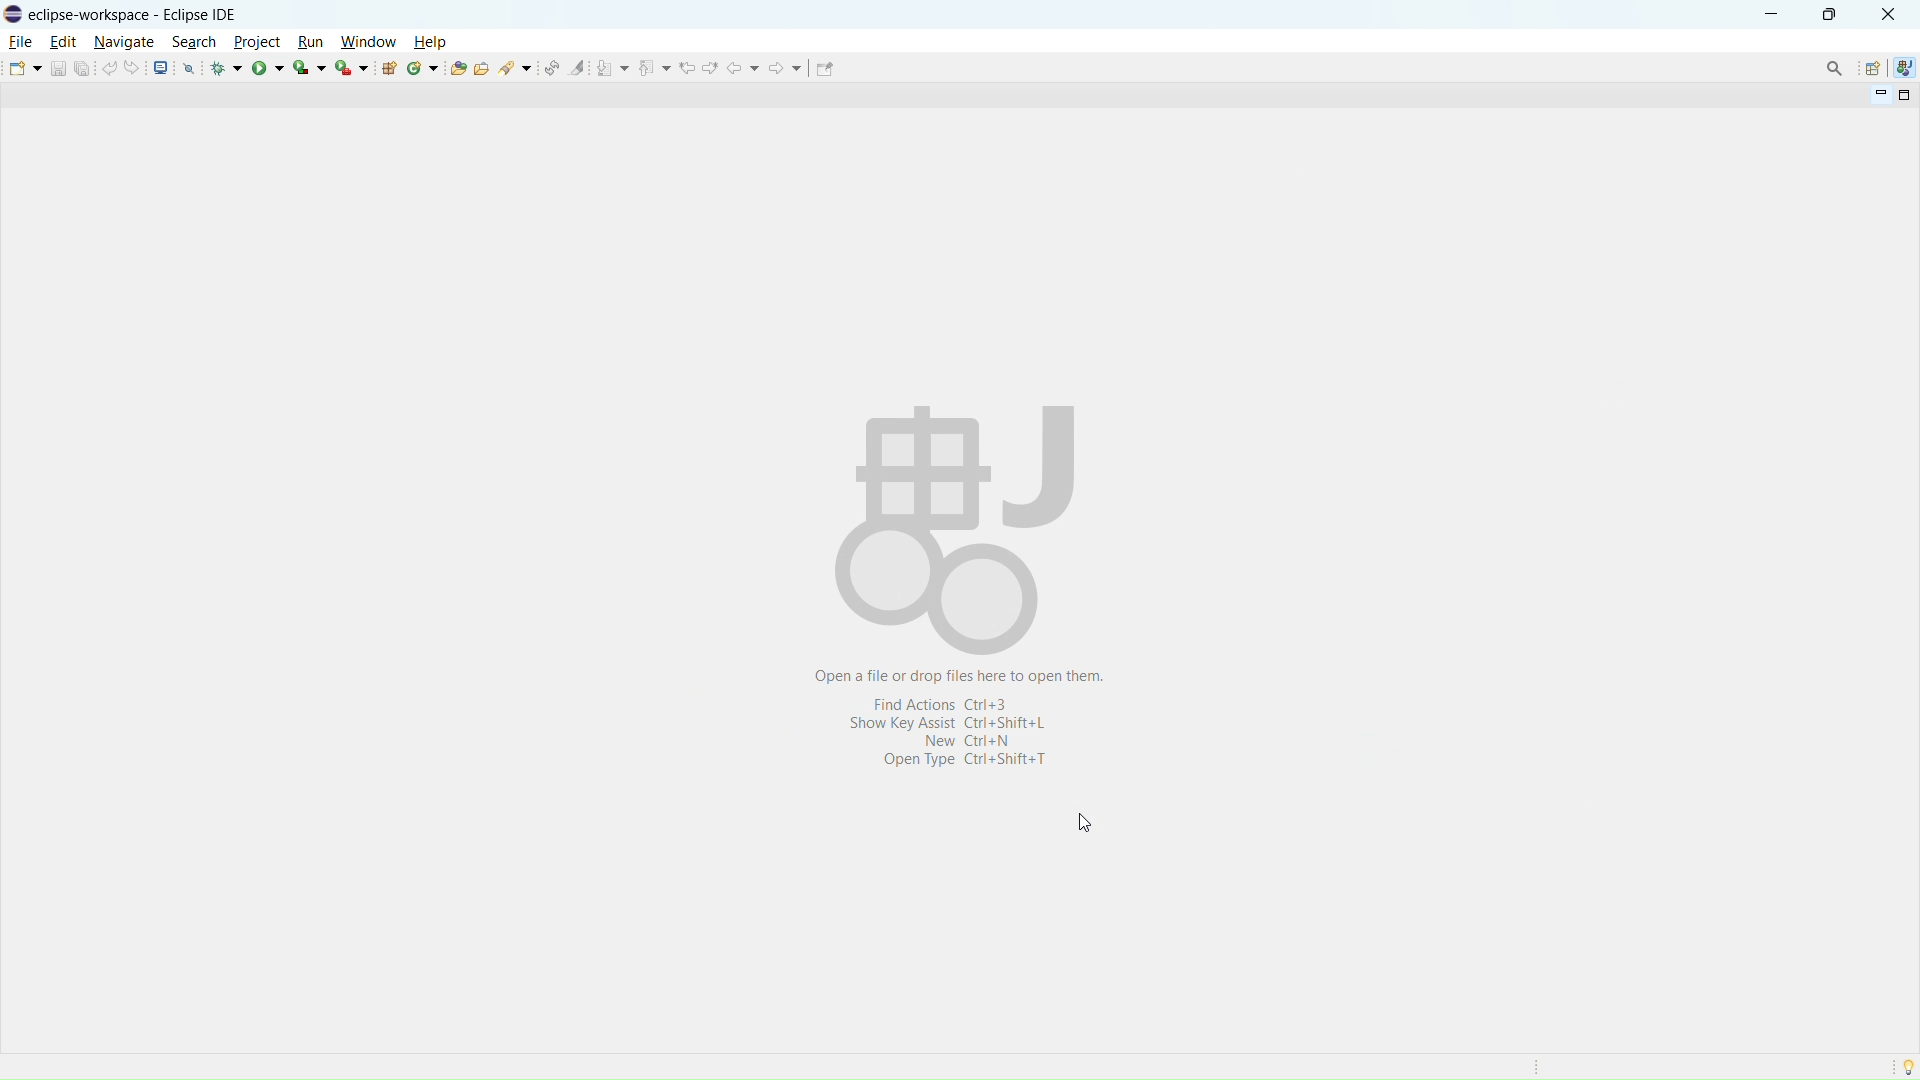 The image size is (1920, 1080). What do you see at coordinates (744, 68) in the screenshot?
I see `back` at bounding box center [744, 68].